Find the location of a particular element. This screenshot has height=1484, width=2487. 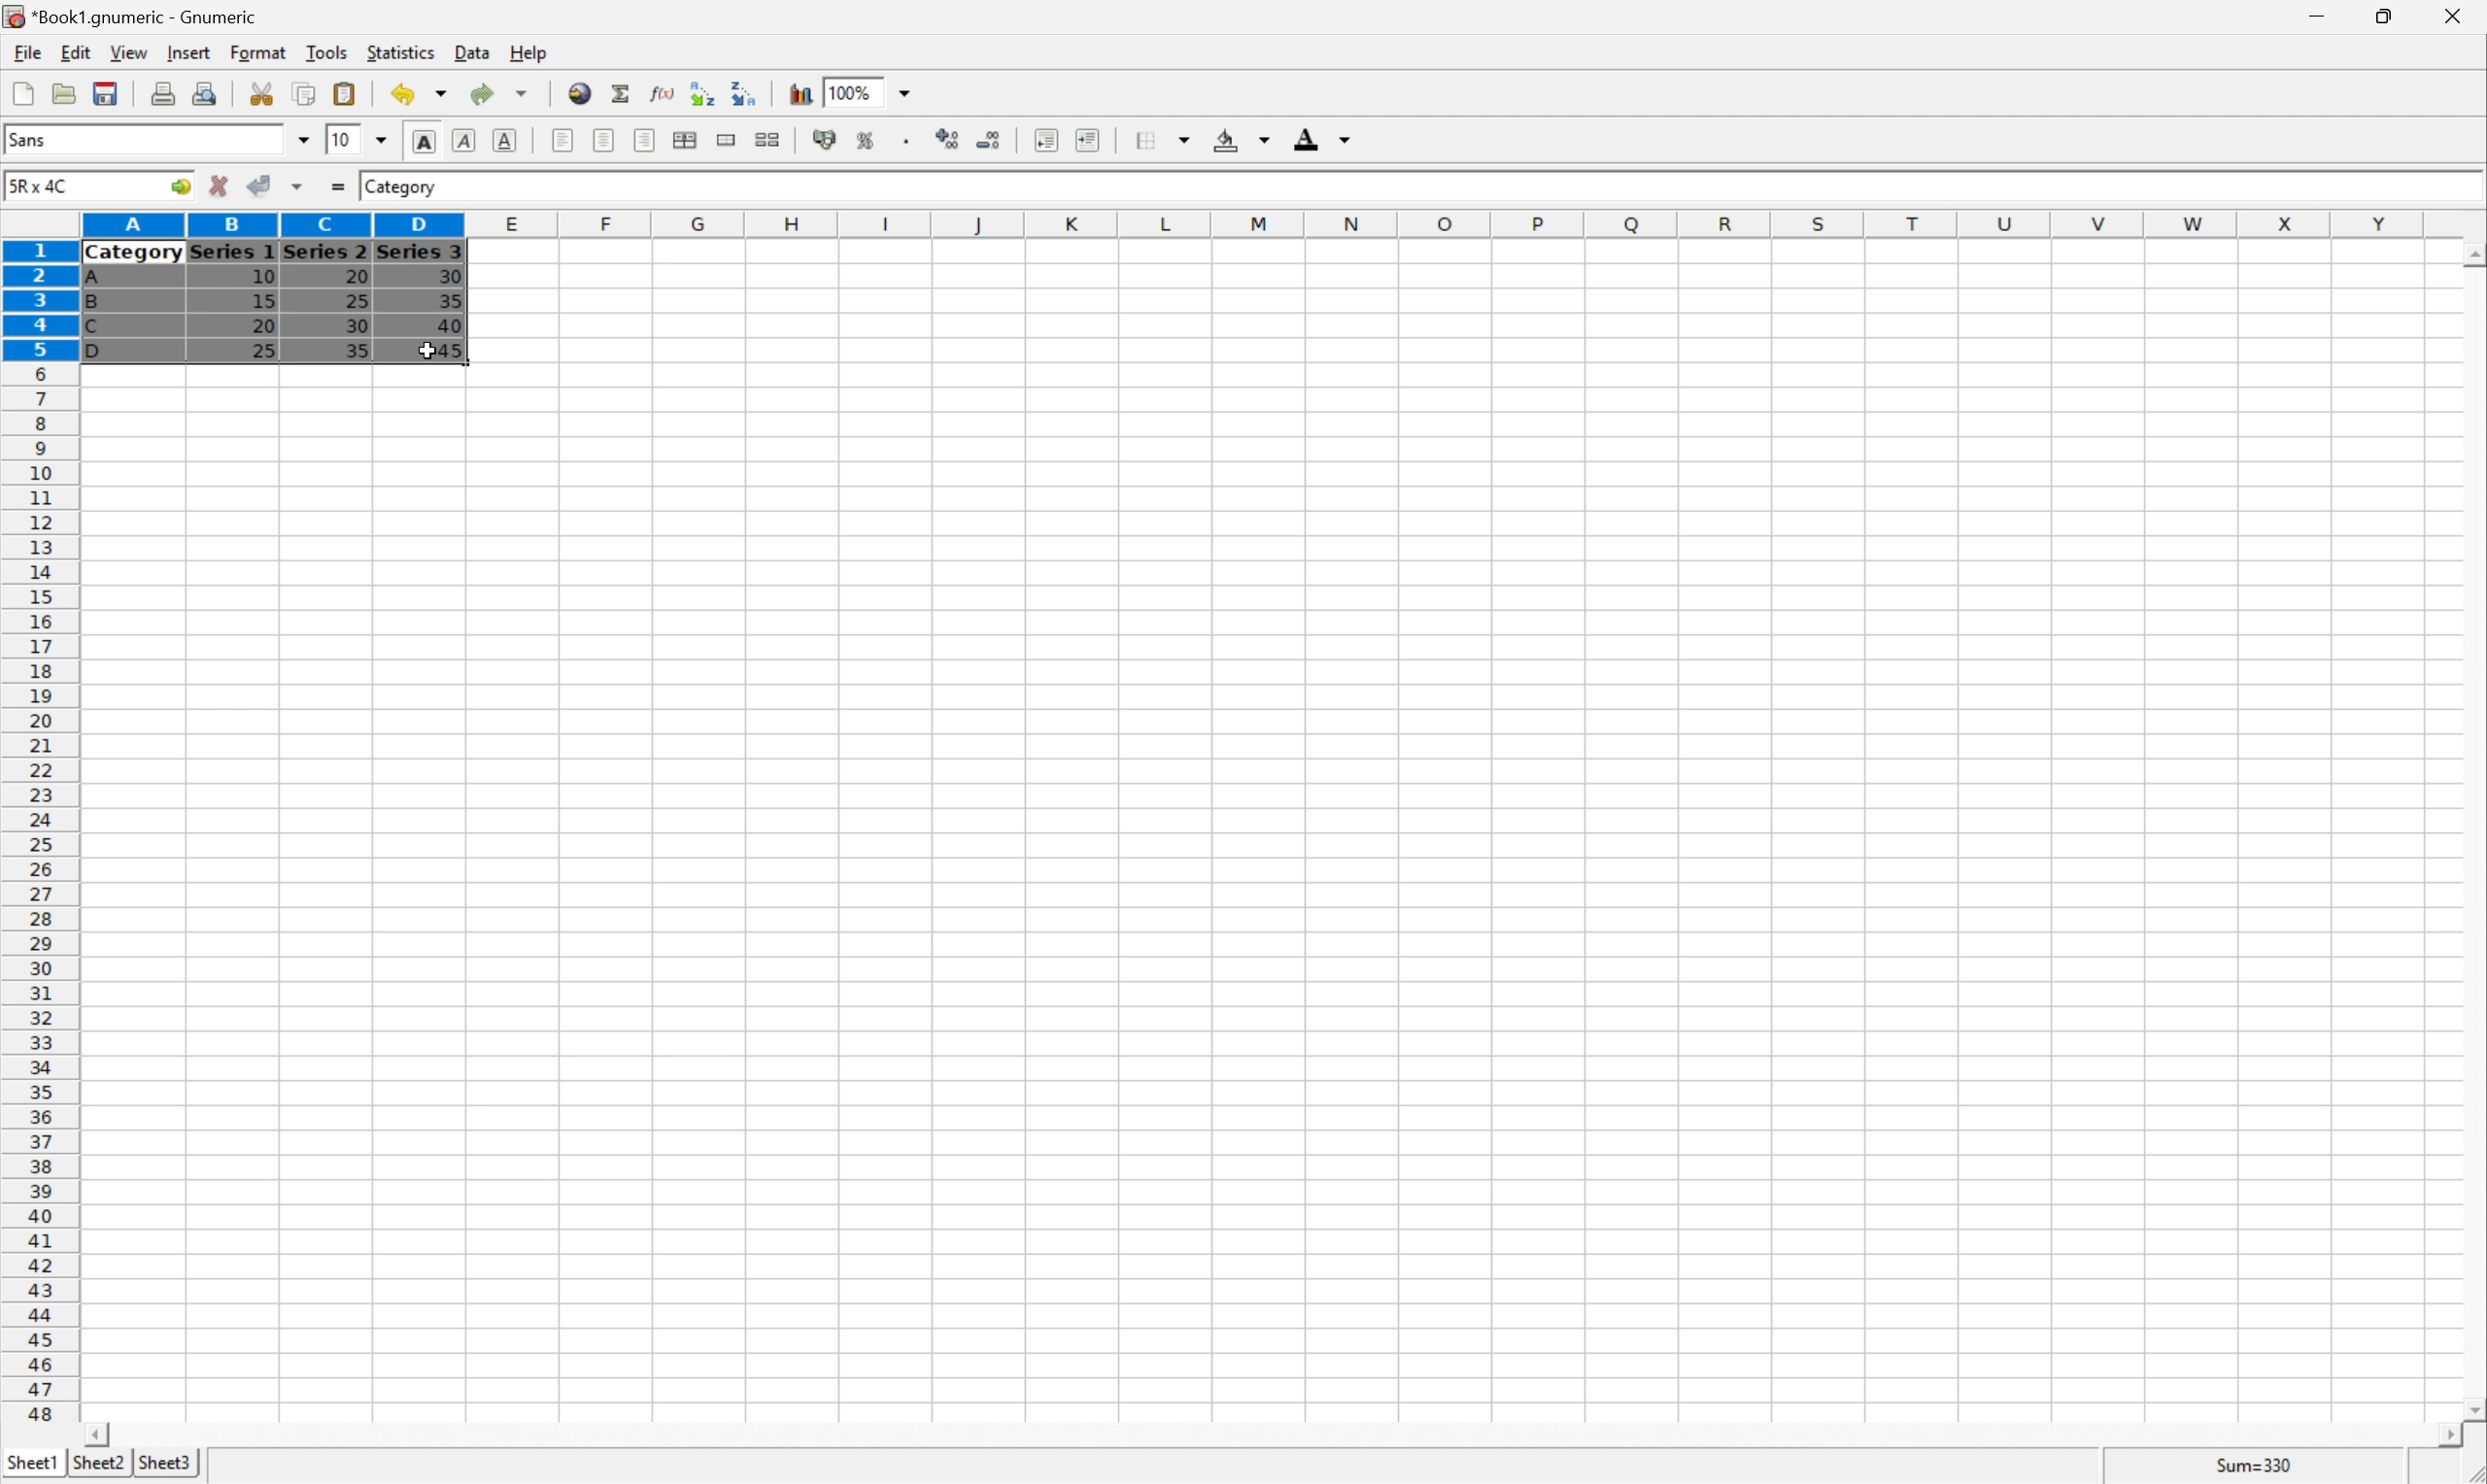

Align Left is located at coordinates (560, 136).